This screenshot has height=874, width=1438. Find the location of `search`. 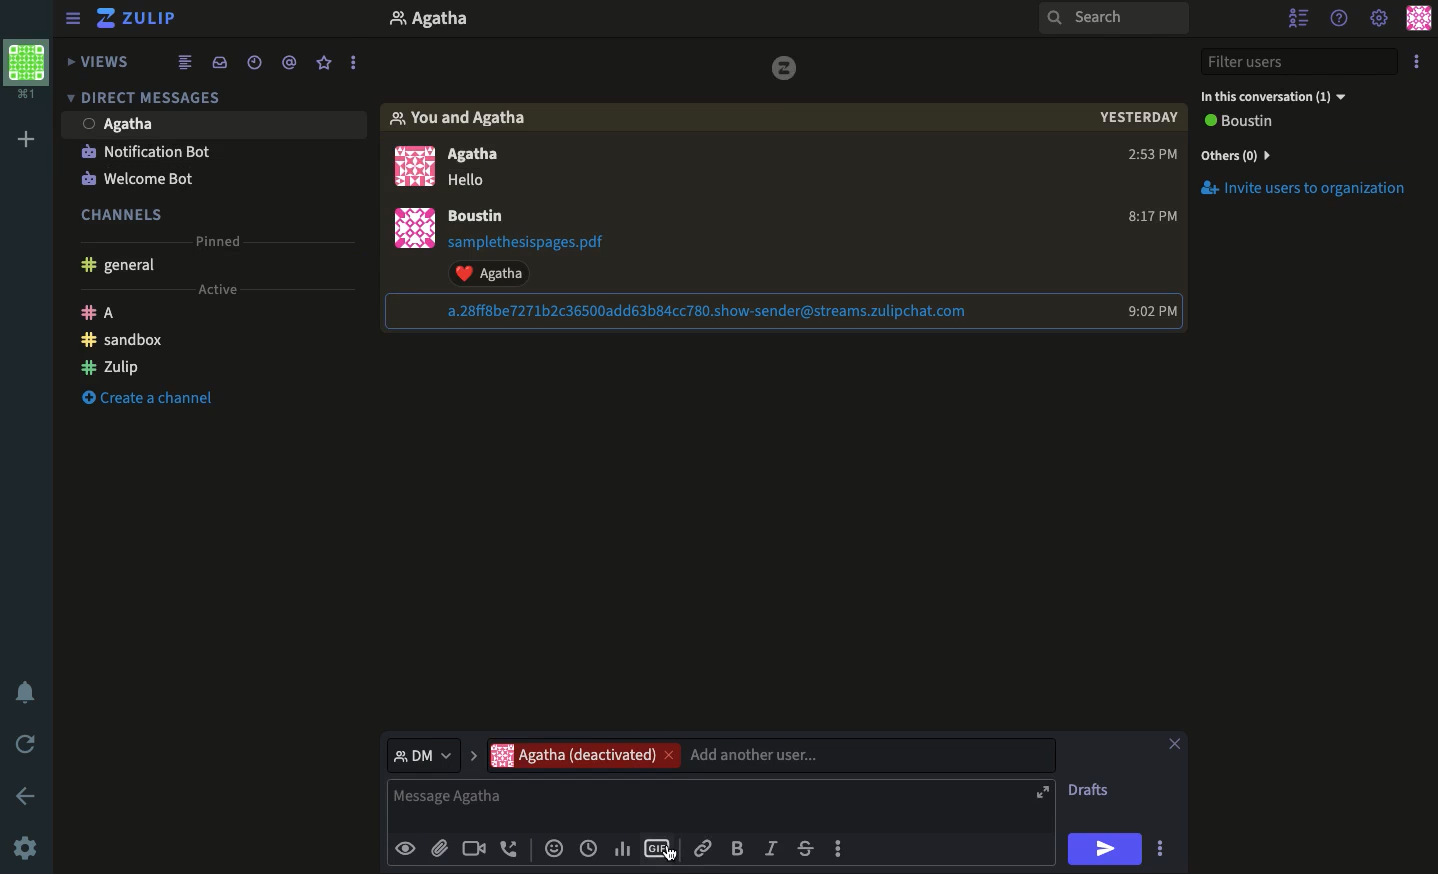

search is located at coordinates (1114, 24).